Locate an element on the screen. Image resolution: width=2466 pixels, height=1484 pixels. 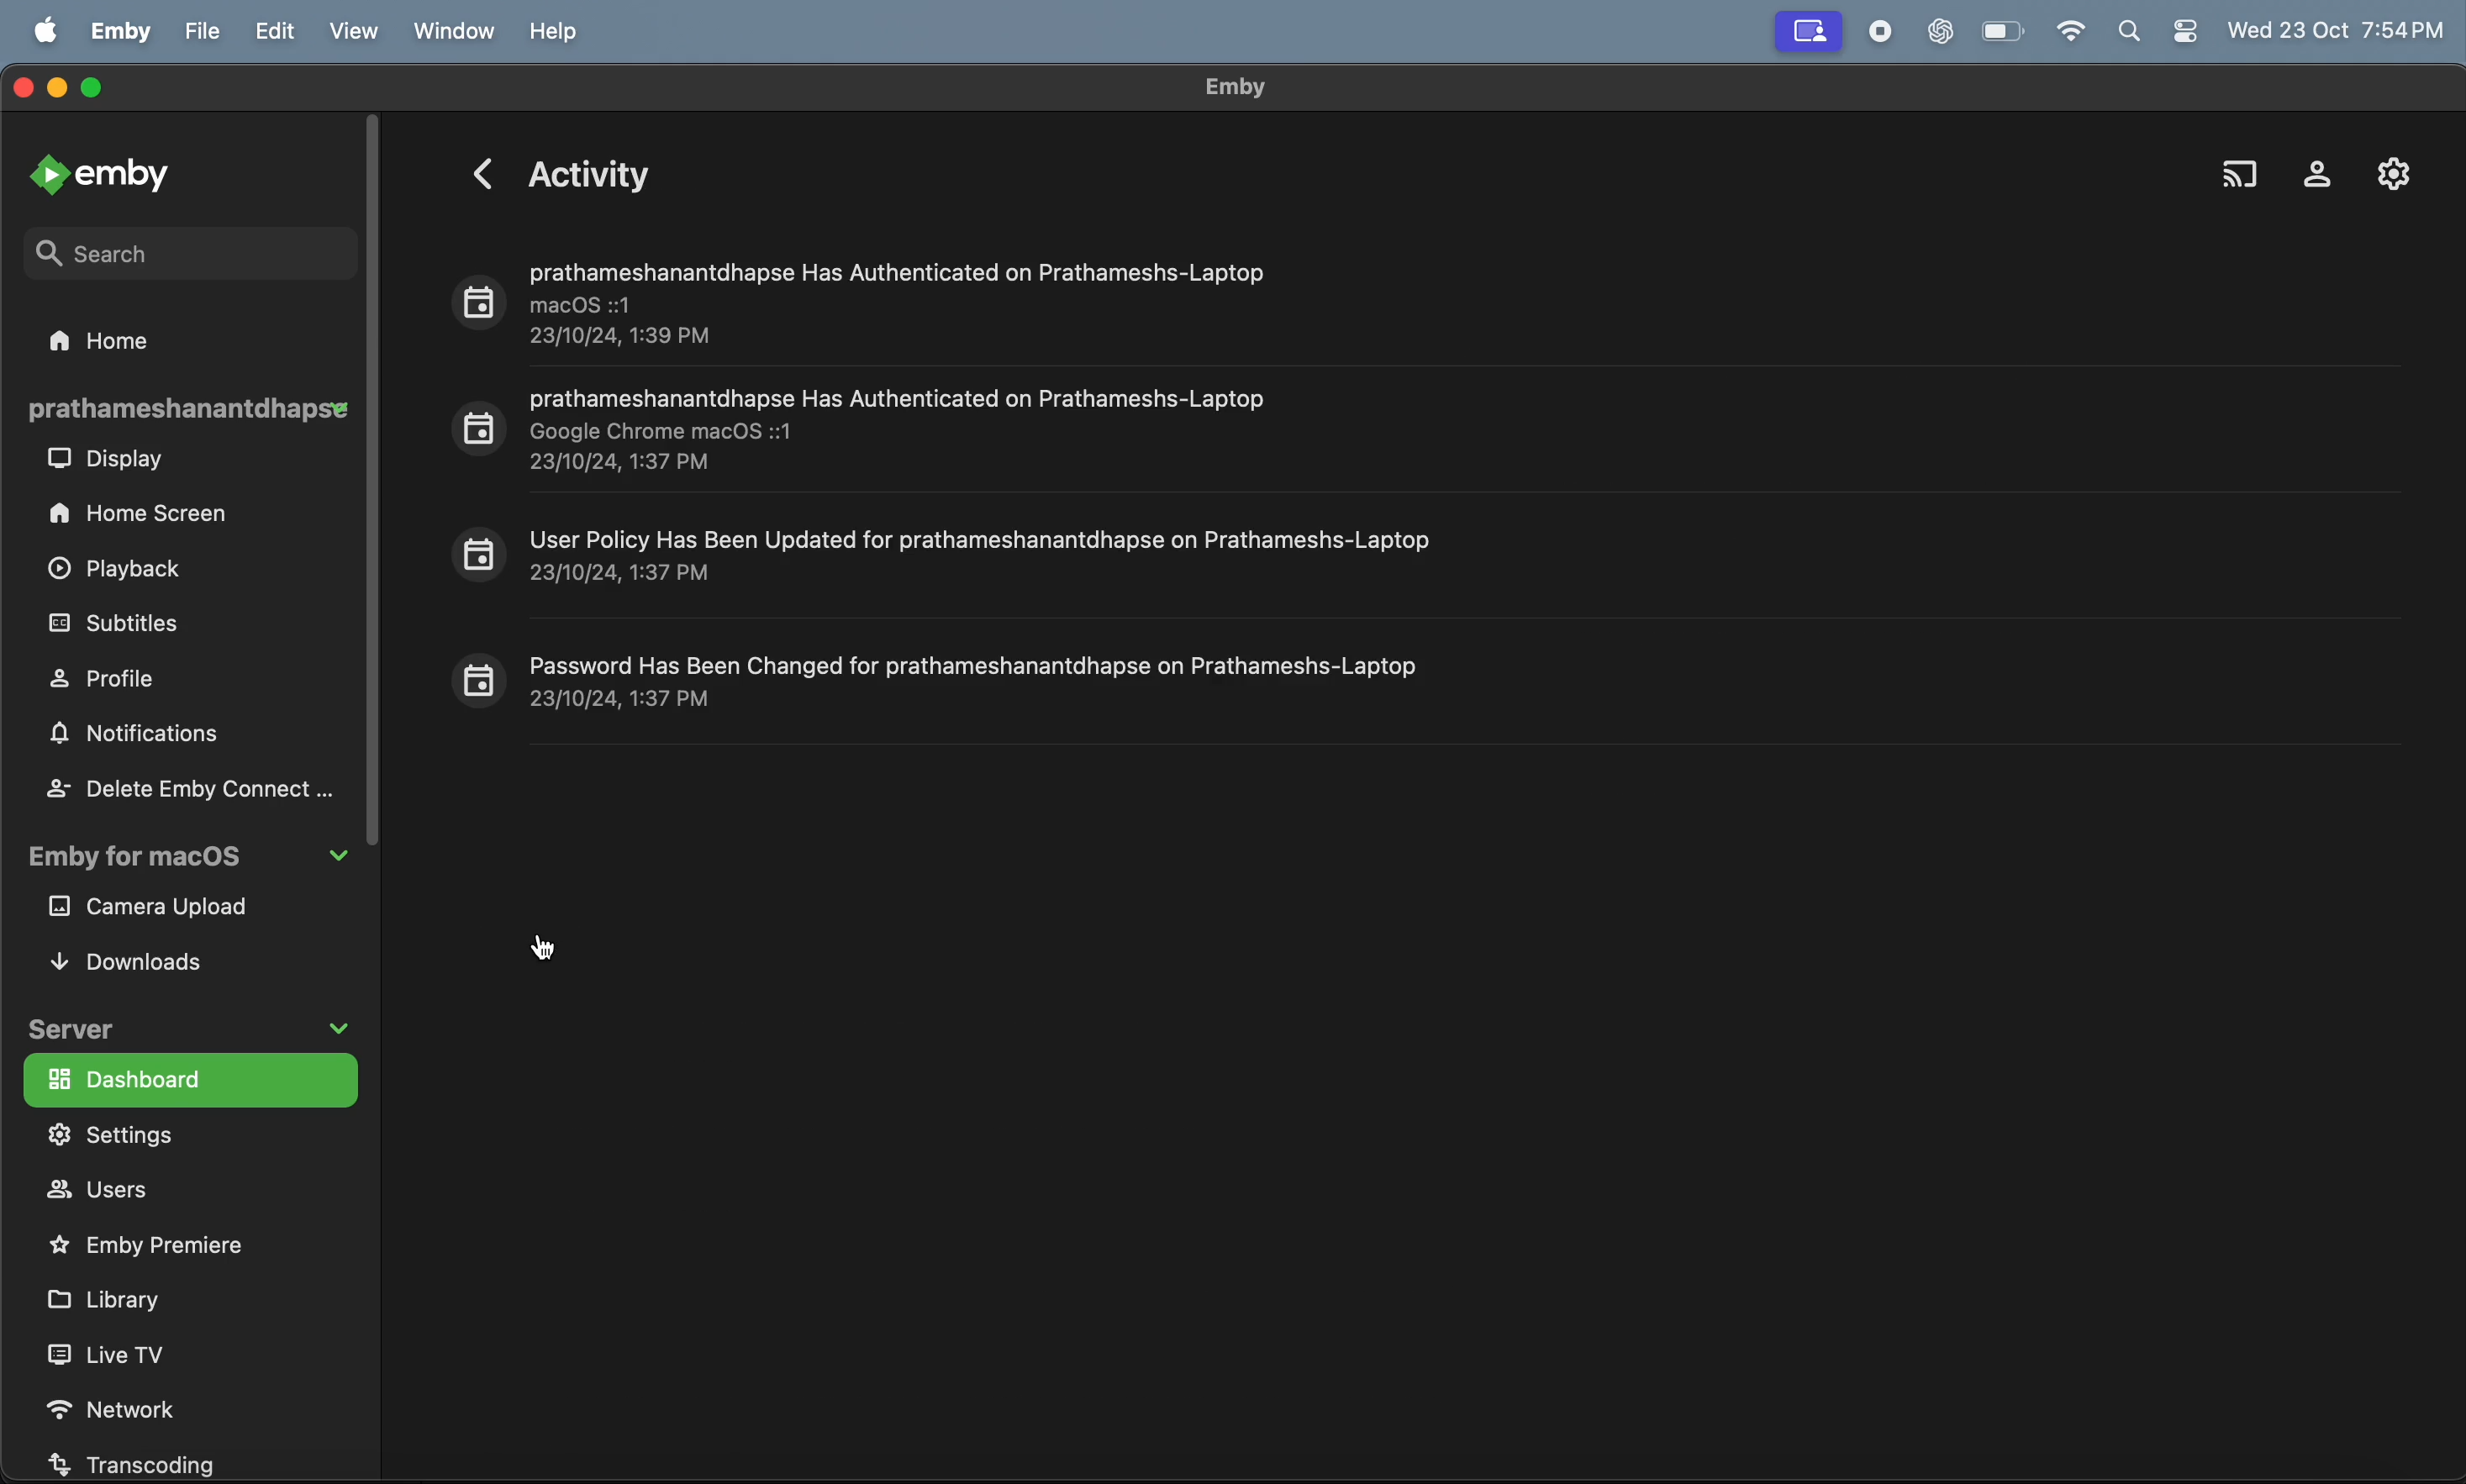
maximize is located at coordinates (95, 89).